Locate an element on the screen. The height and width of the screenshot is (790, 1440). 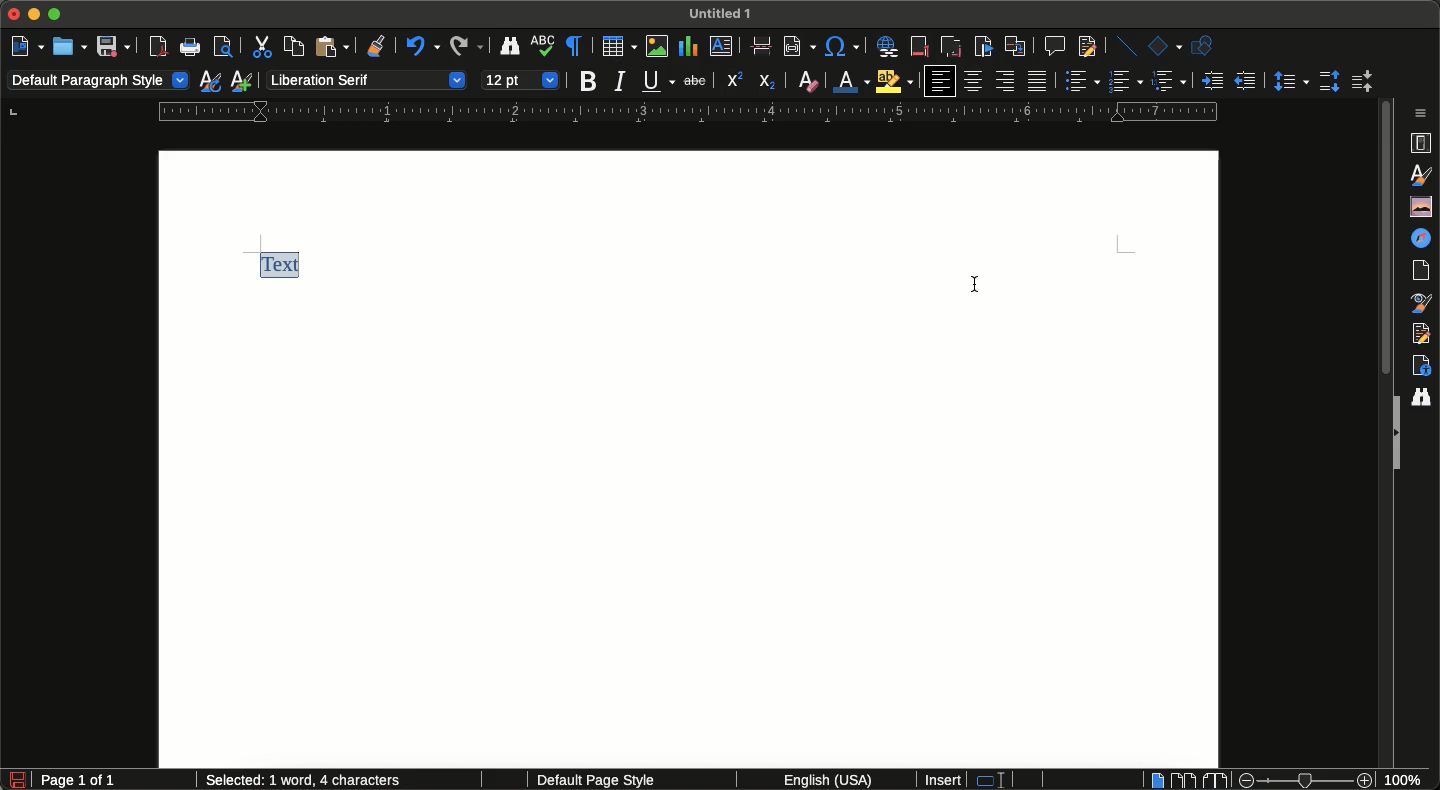
Zoom percent is located at coordinates (1410, 780).